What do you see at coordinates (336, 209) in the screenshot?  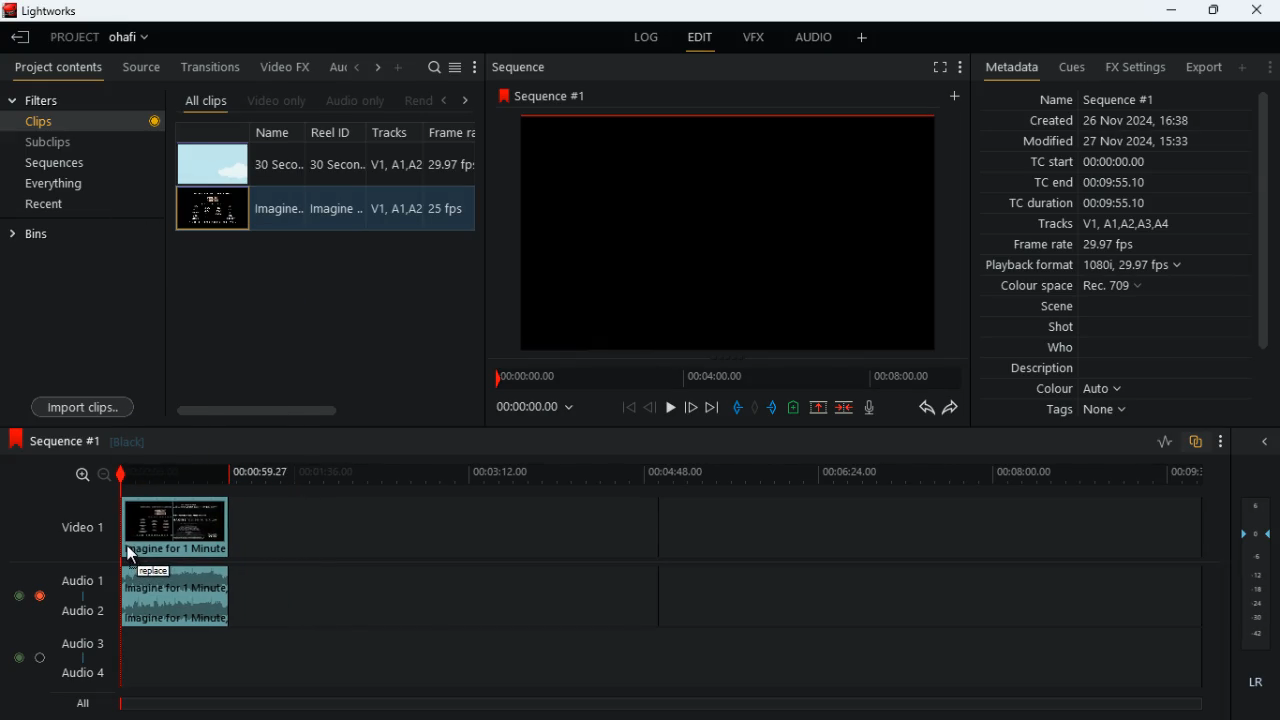 I see `Reel ID` at bounding box center [336, 209].